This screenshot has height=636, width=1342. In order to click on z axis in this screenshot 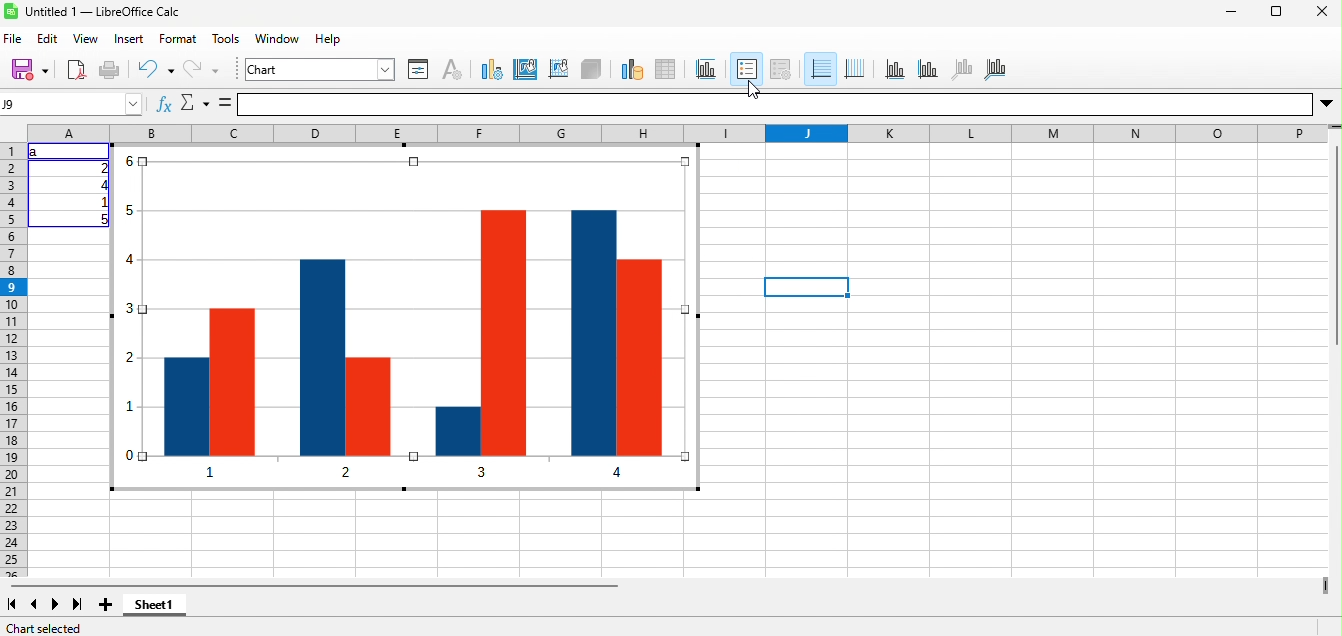, I will do `click(963, 70)`.